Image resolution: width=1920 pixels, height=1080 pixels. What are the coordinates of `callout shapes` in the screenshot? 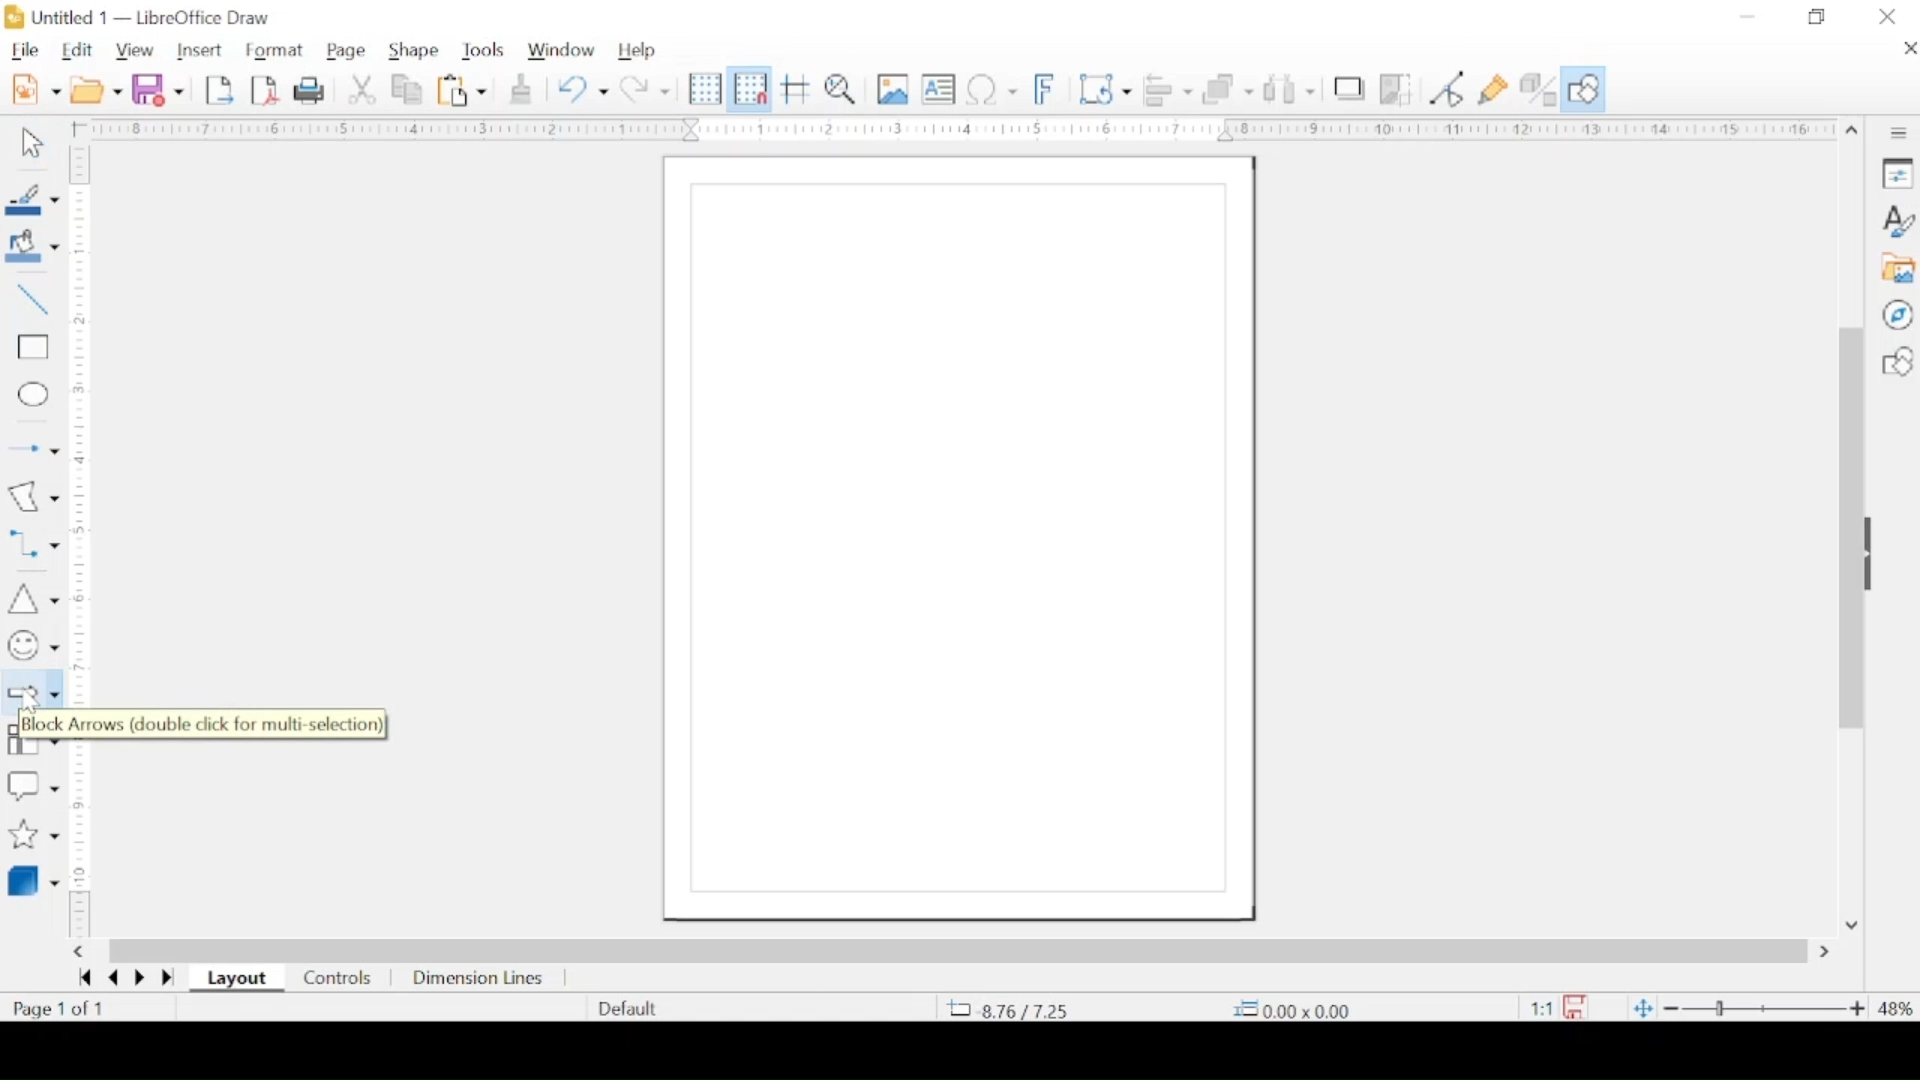 It's located at (32, 787).